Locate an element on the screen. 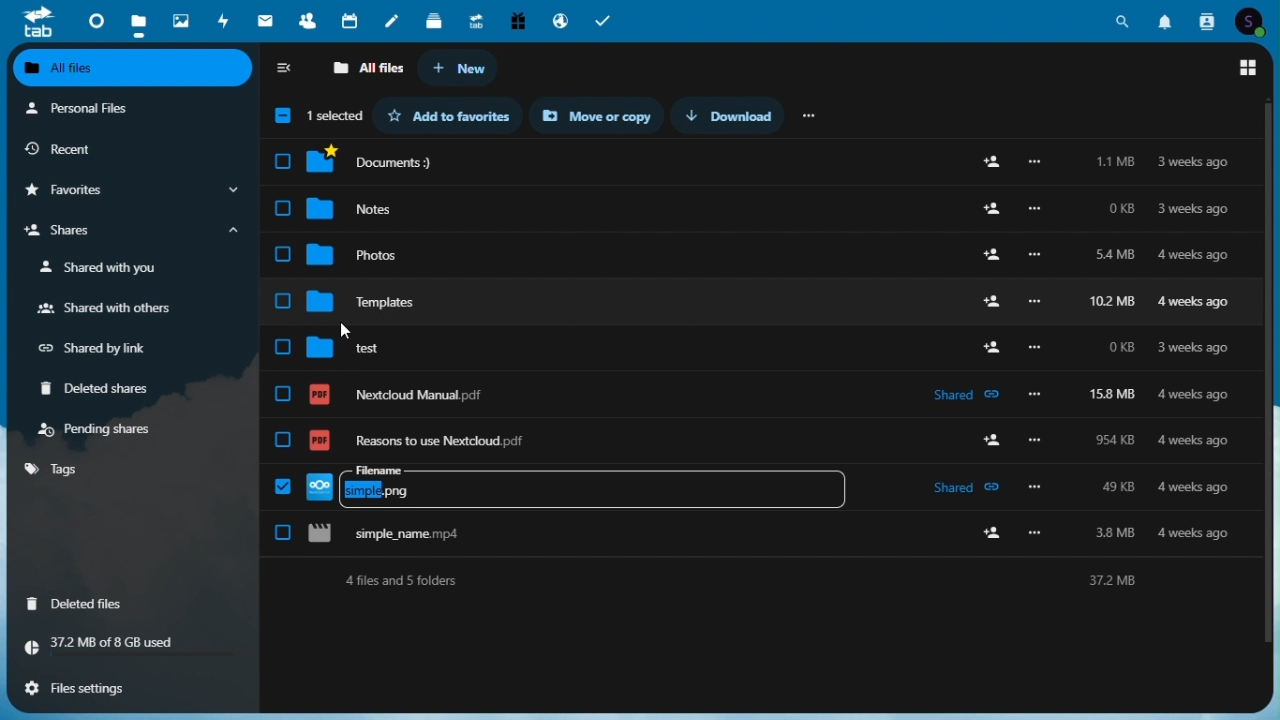 The width and height of the screenshot is (1280, 720). favourites is located at coordinates (129, 191).